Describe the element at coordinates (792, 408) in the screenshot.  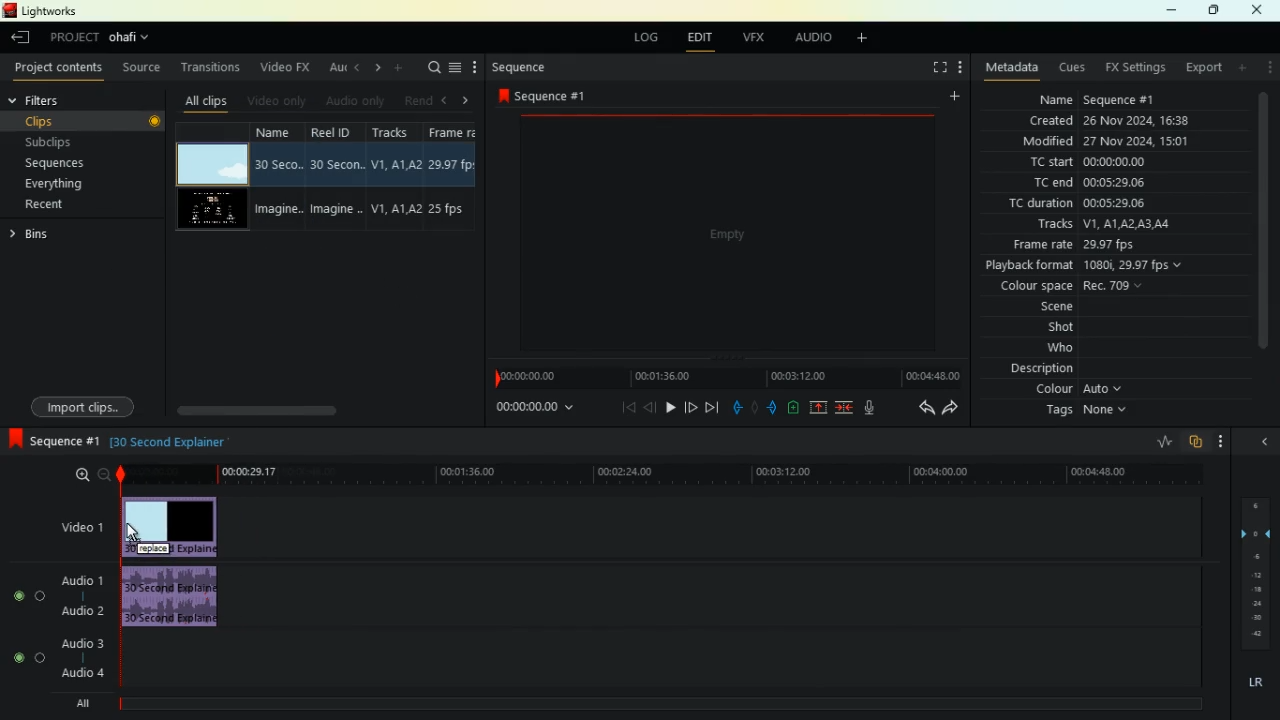
I see `battery` at that location.